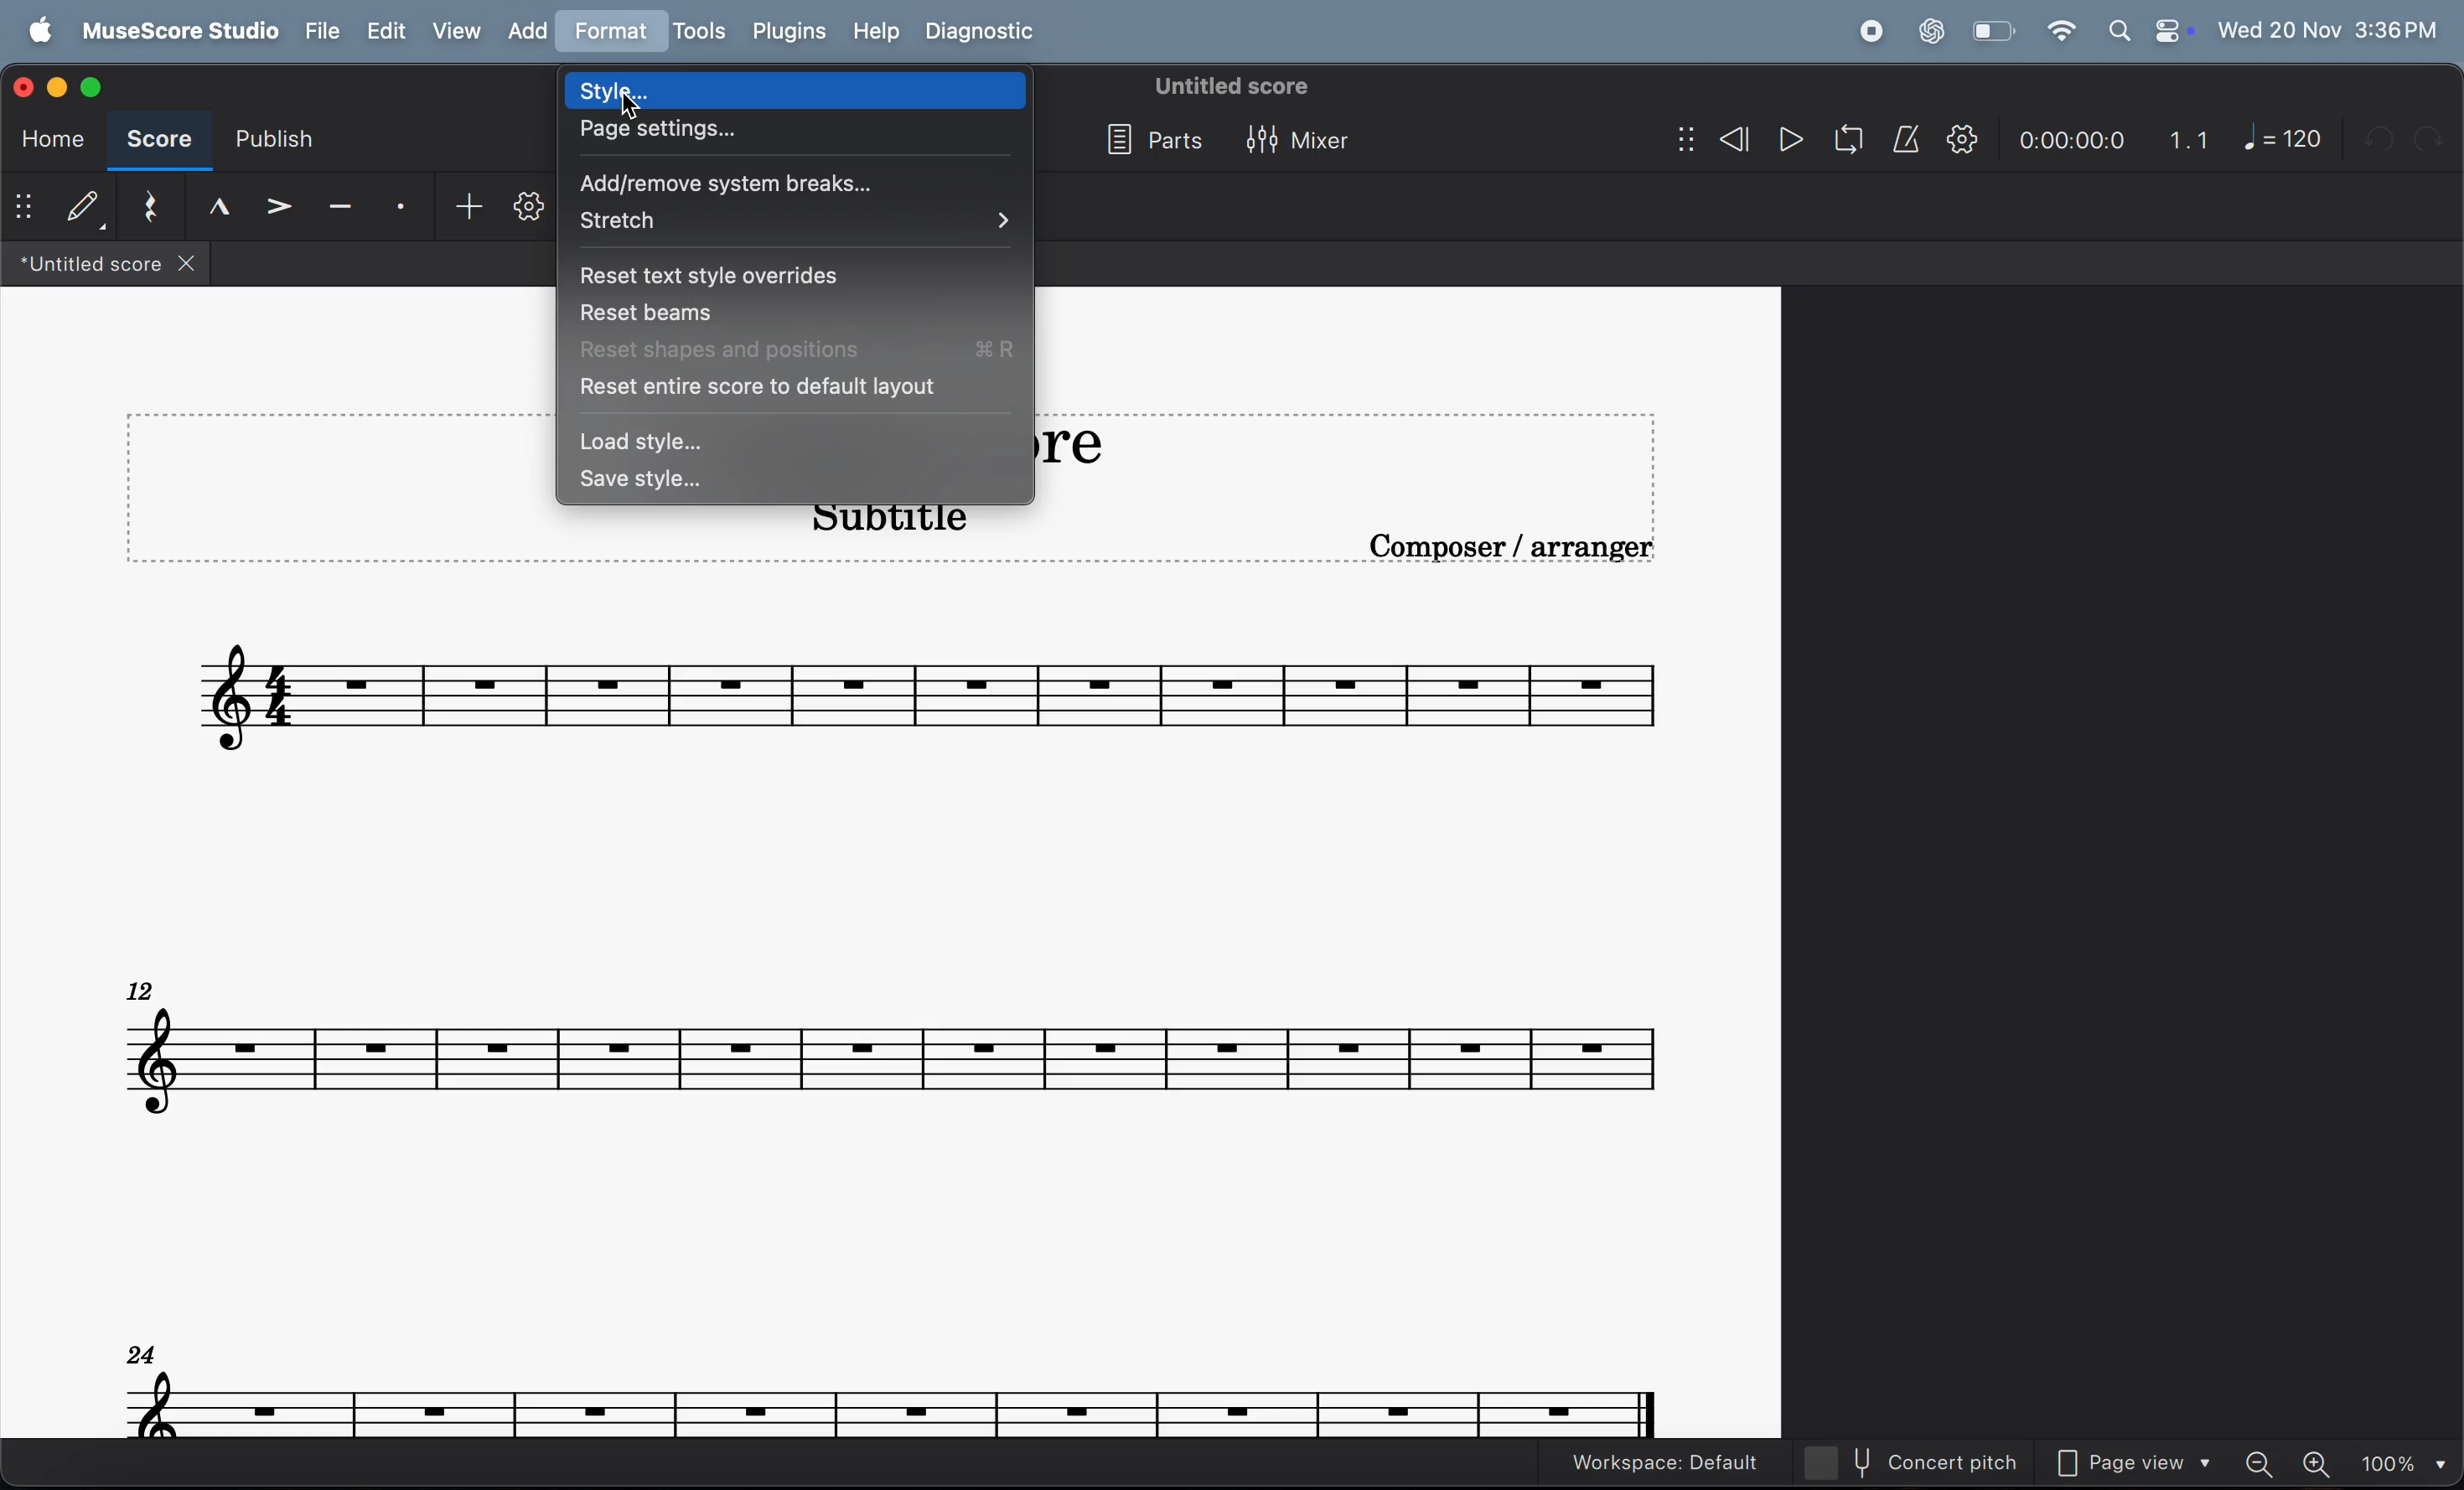  Describe the element at coordinates (789, 31) in the screenshot. I see `plugins` at that location.